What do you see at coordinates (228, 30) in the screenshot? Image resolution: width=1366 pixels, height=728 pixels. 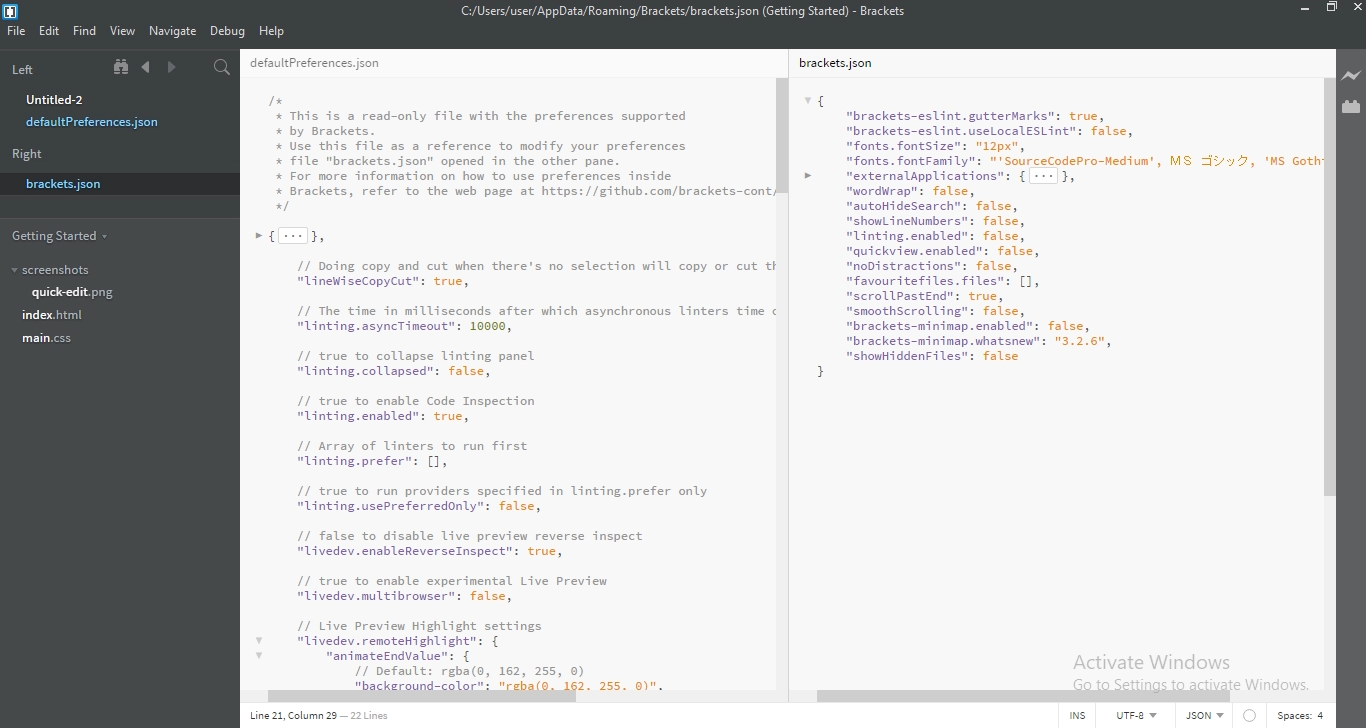 I see `debug` at bounding box center [228, 30].